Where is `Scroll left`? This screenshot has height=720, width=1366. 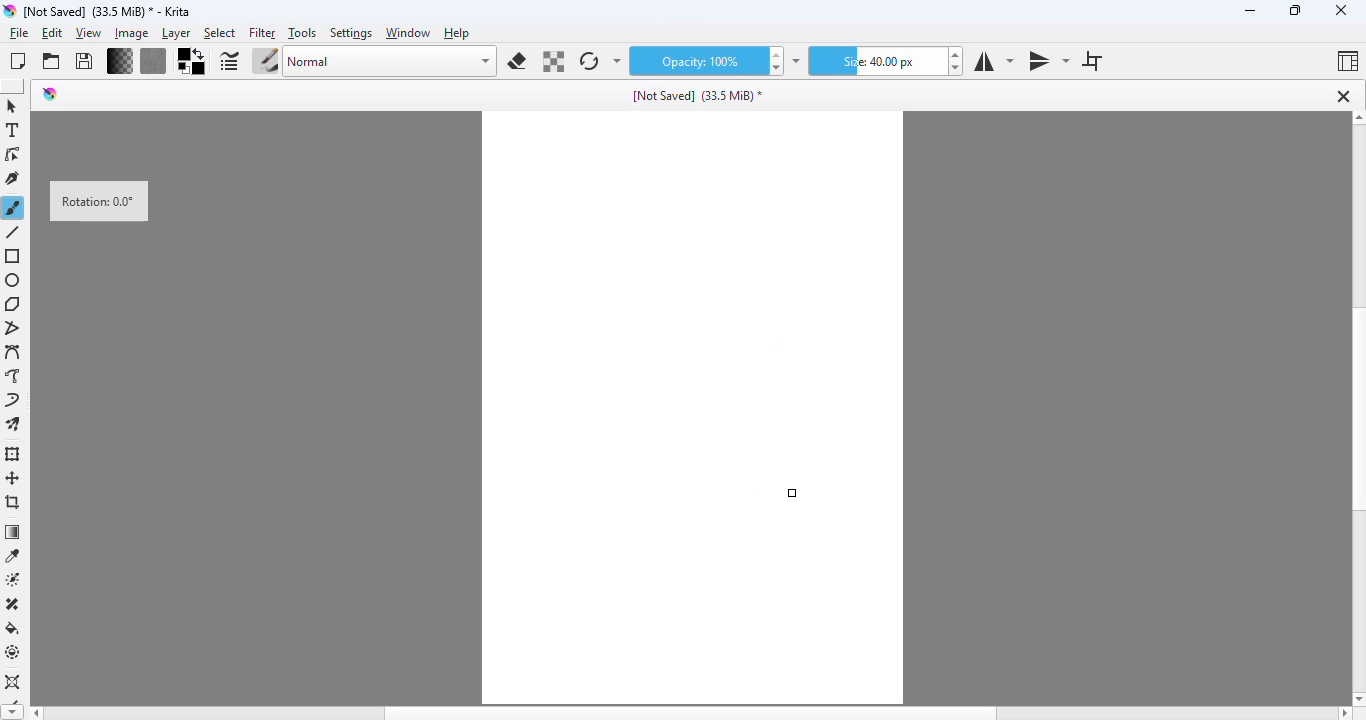
Scroll left is located at coordinates (38, 711).